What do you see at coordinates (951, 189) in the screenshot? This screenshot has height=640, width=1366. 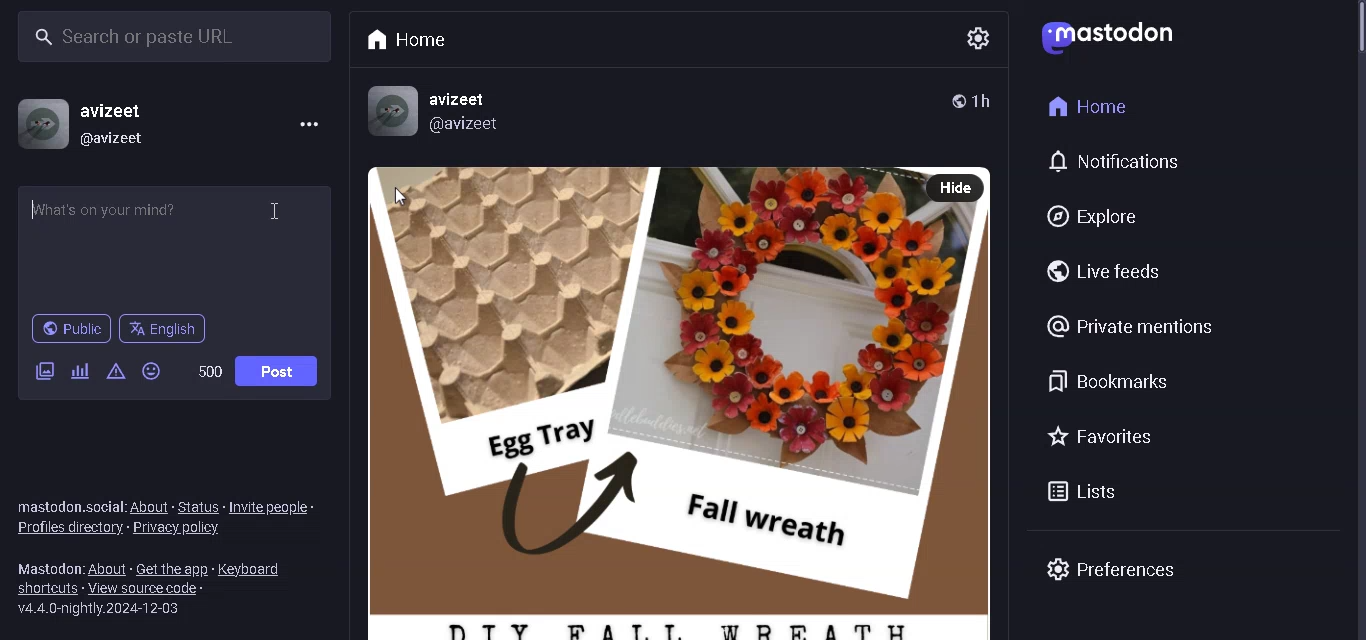 I see `HIDE` at bounding box center [951, 189].